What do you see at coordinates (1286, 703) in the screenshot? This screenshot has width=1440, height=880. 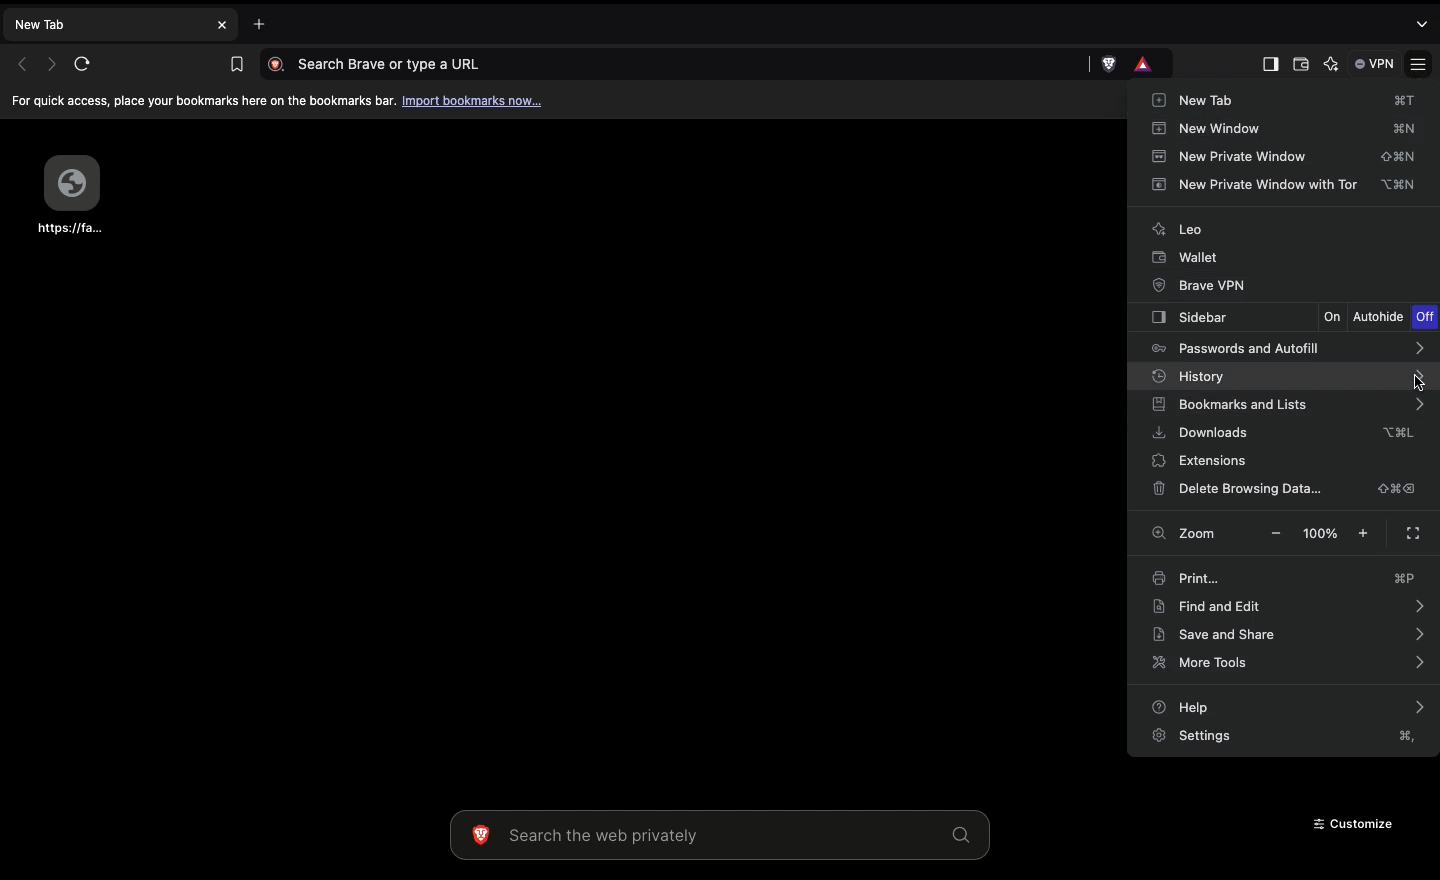 I see `Help` at bounding box center [1286, 703].